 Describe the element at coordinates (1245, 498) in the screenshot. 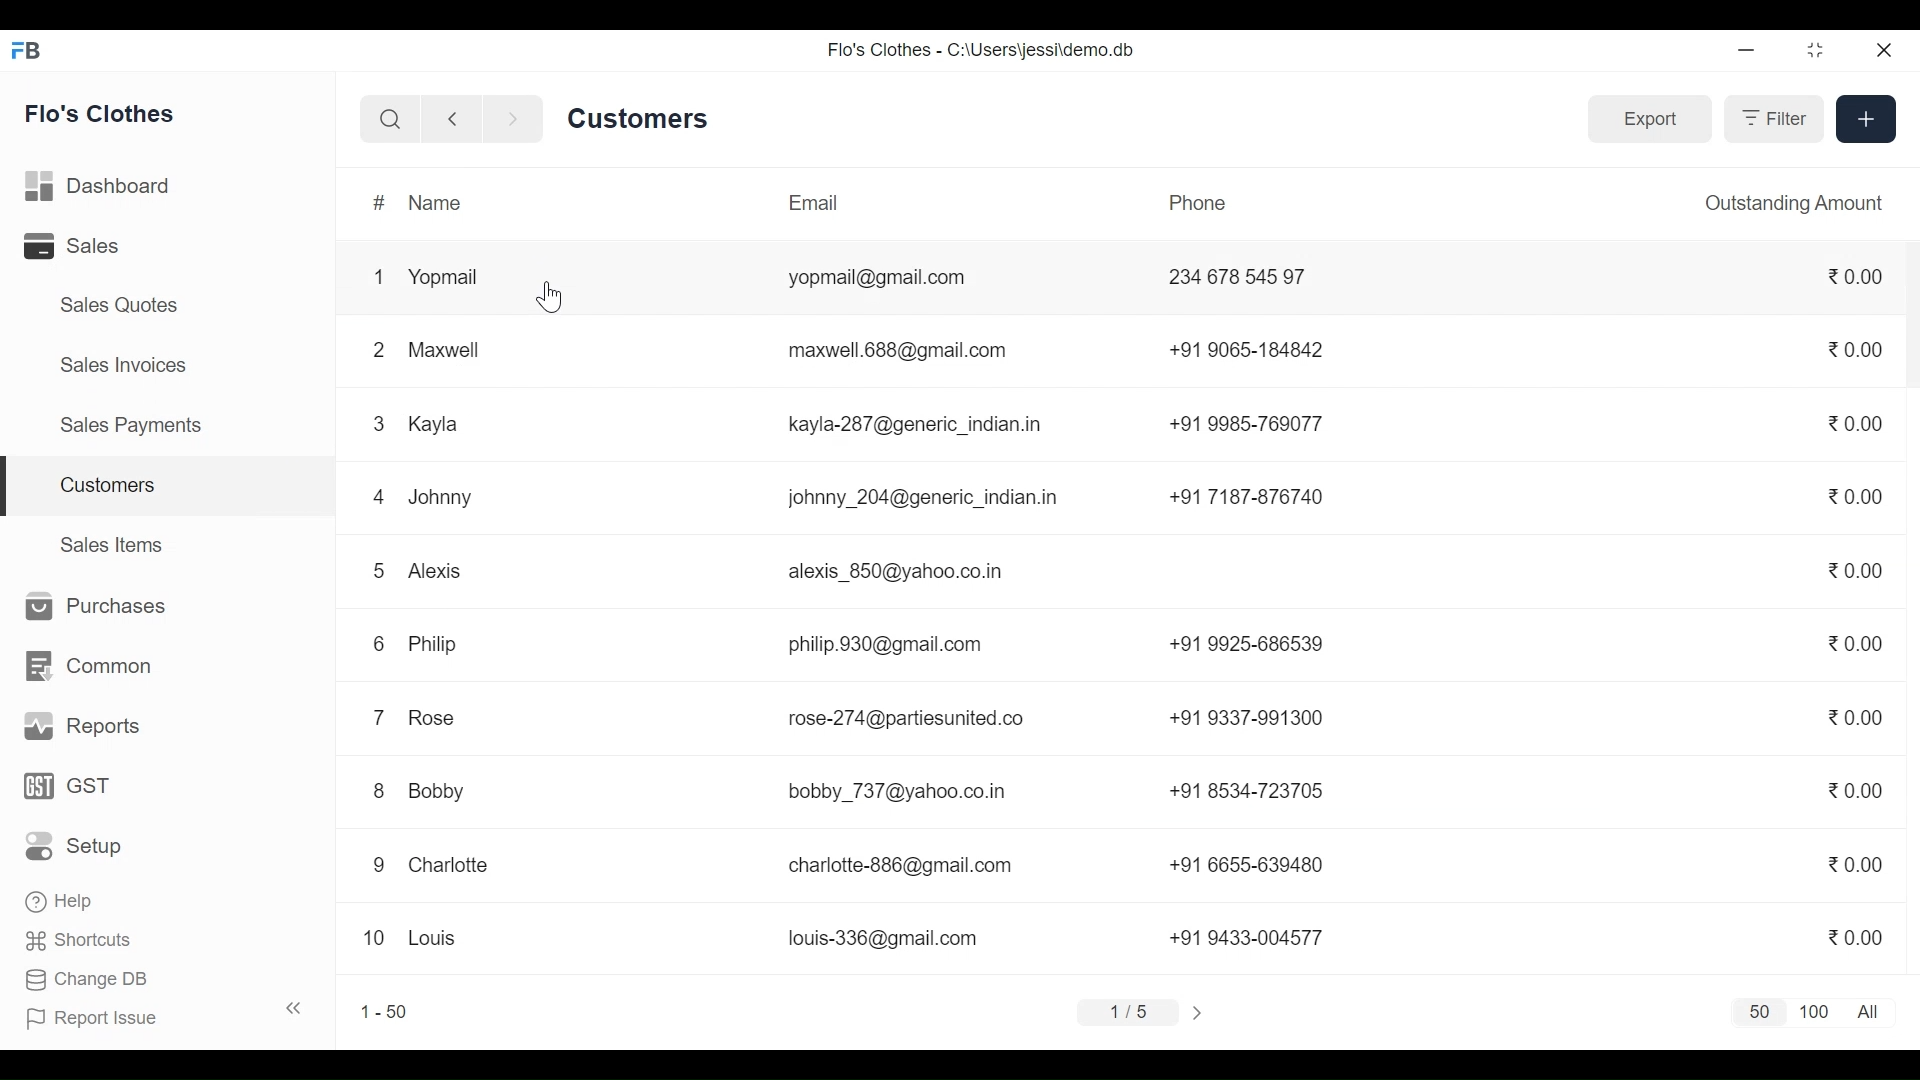

I see `+91 7187-876740` at that location.